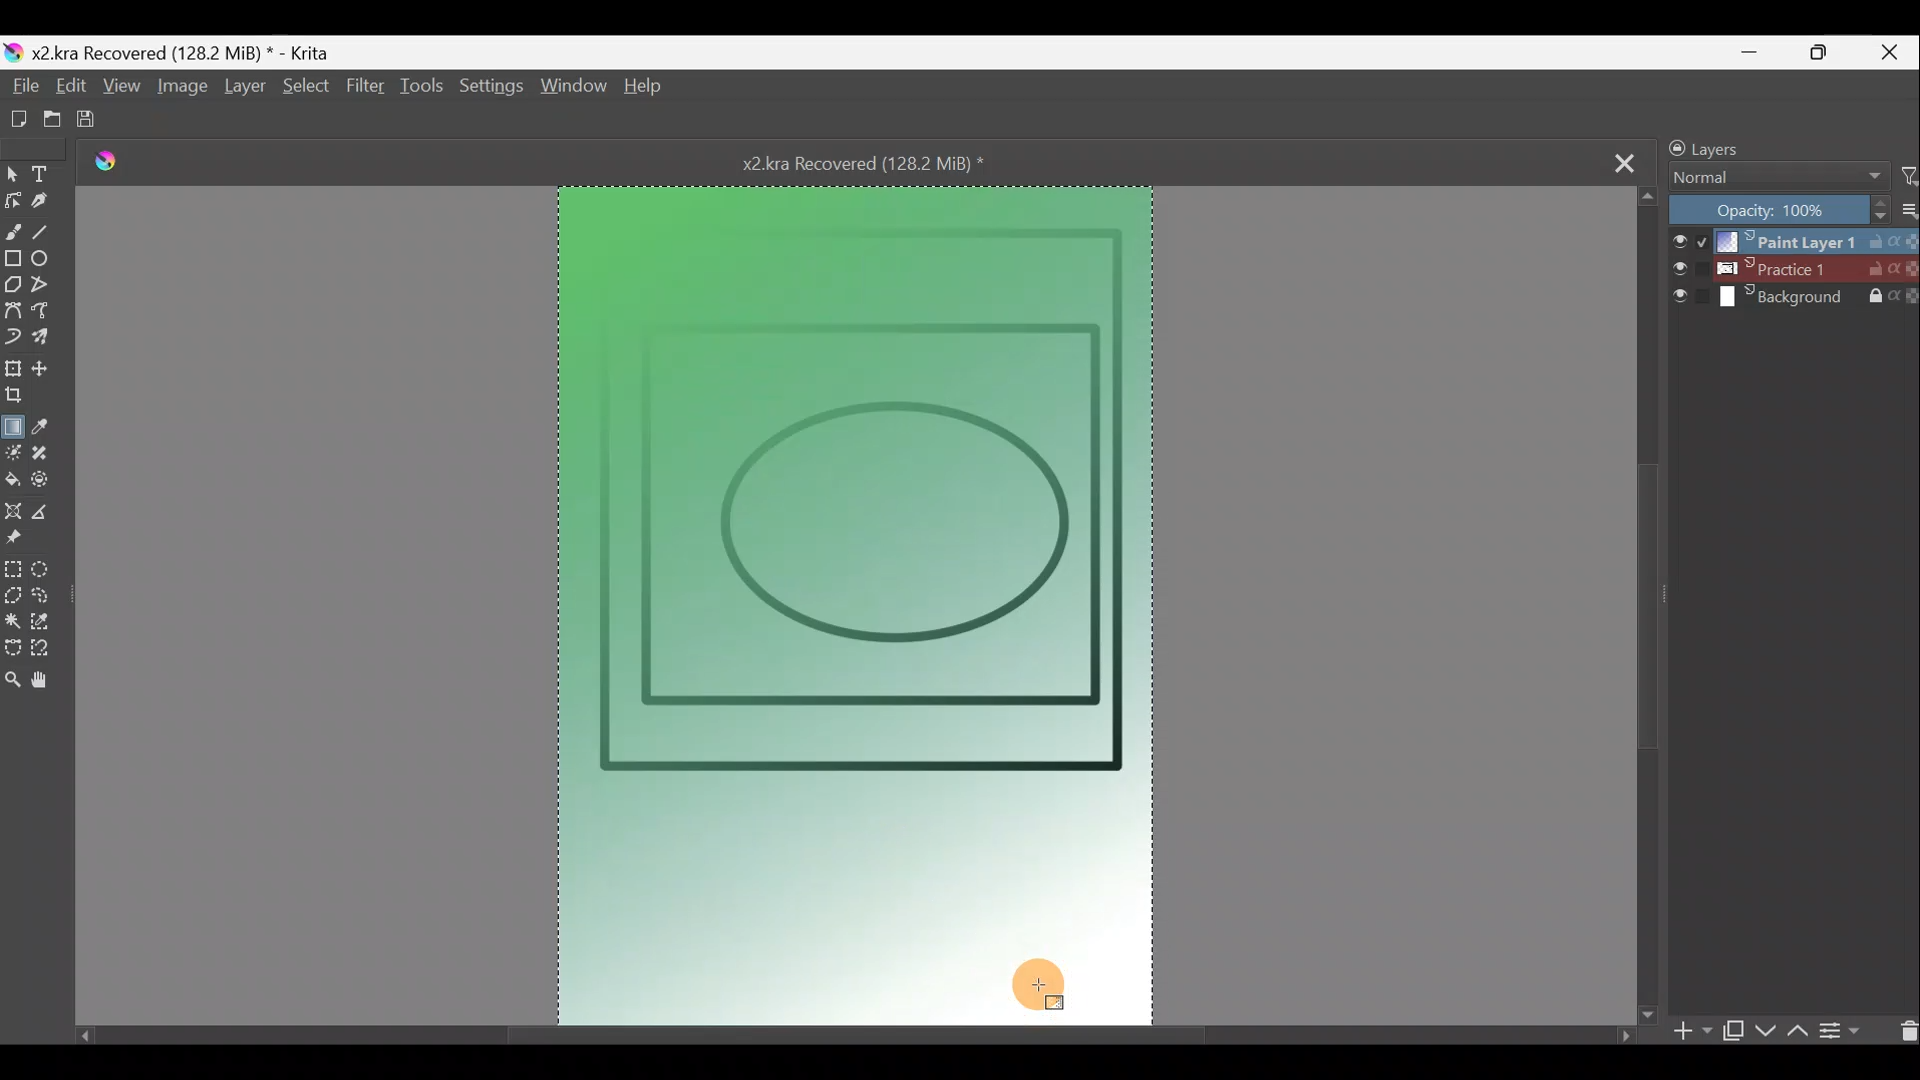  Describe the element at coordinates (1894, 51) in the screenshot. I see `Close` at that location.